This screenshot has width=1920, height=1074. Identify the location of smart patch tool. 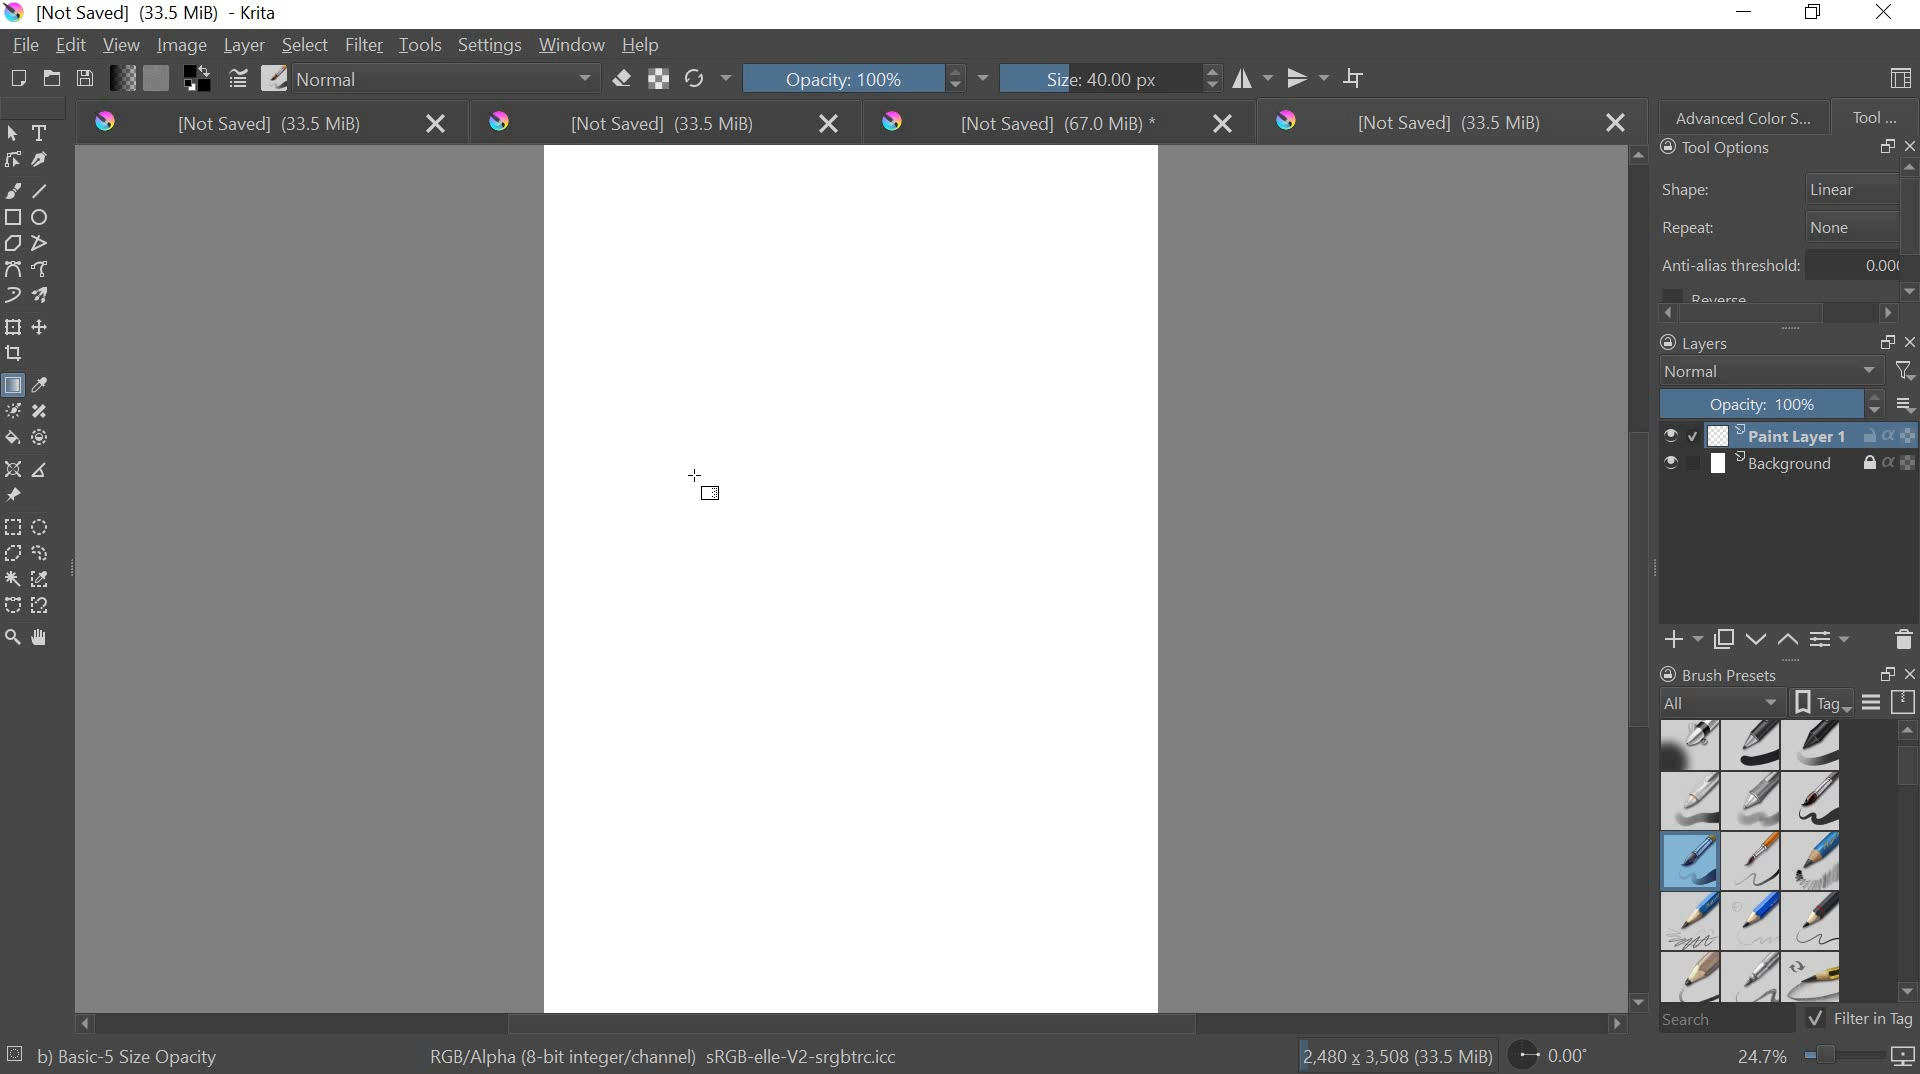
(46, 409).